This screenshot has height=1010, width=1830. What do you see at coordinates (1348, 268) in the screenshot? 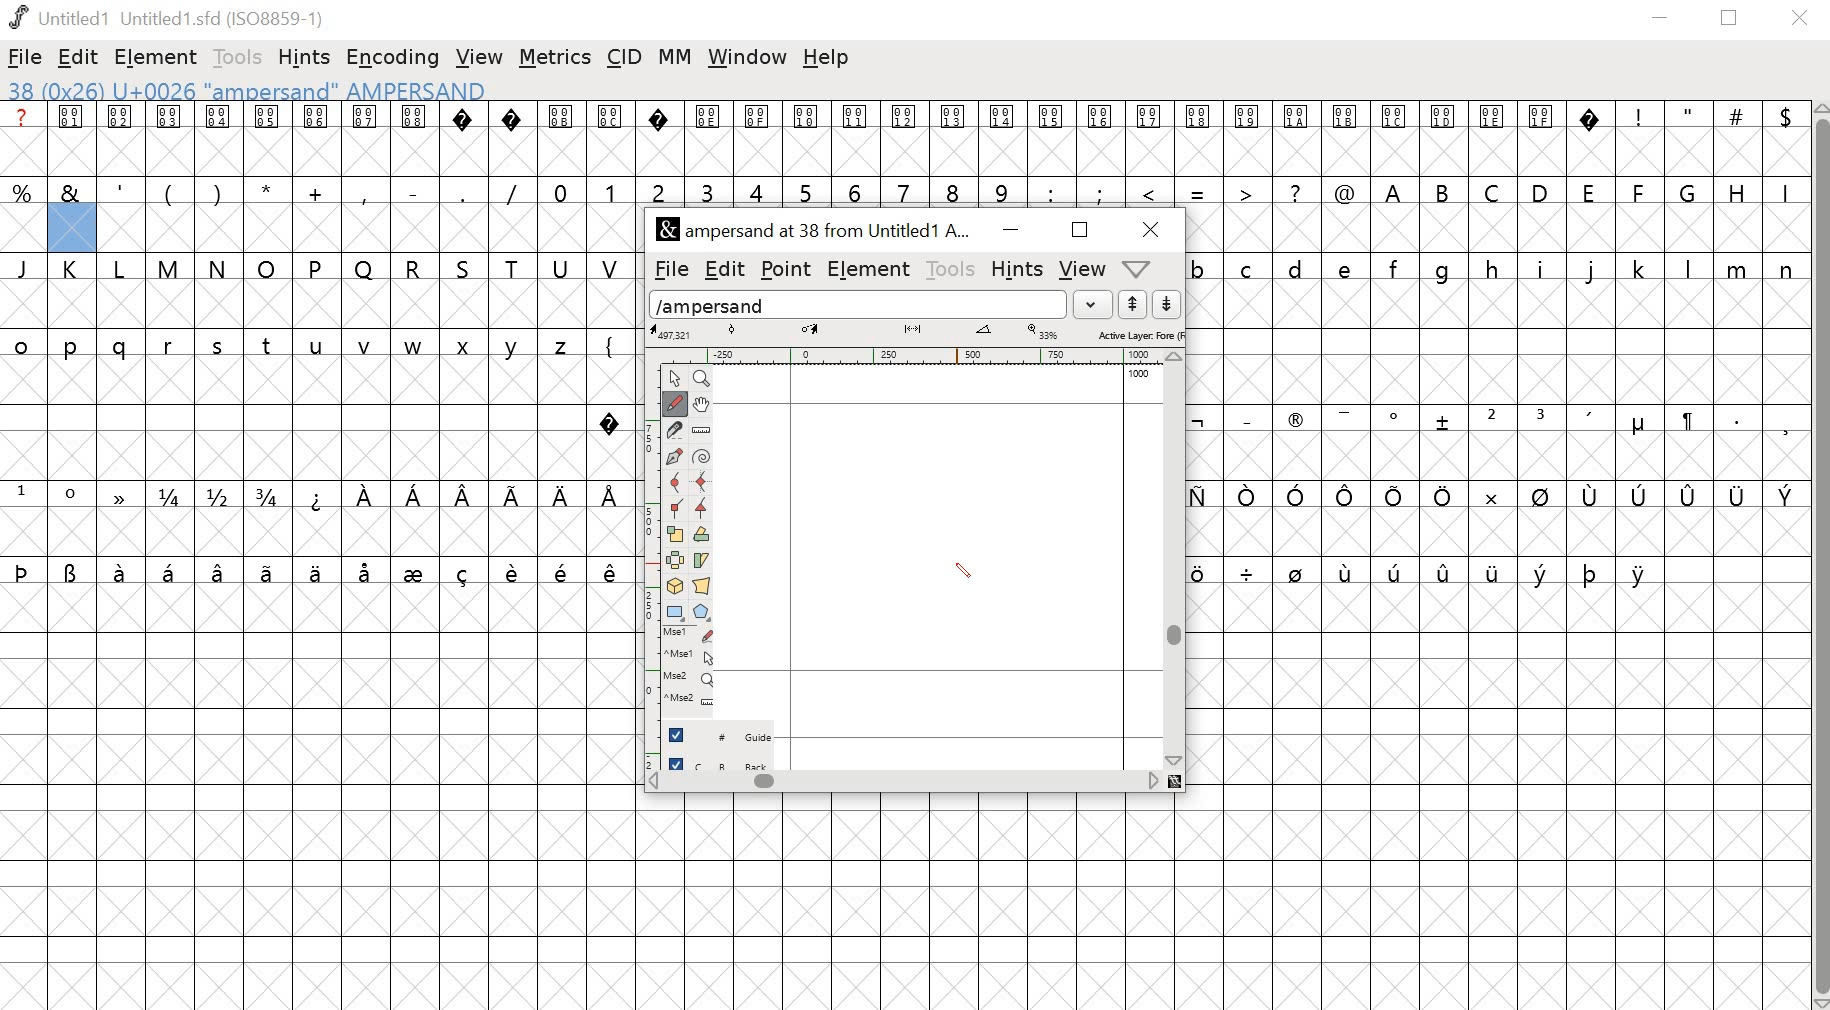
I see `e` at bounding box center [1348, 268].